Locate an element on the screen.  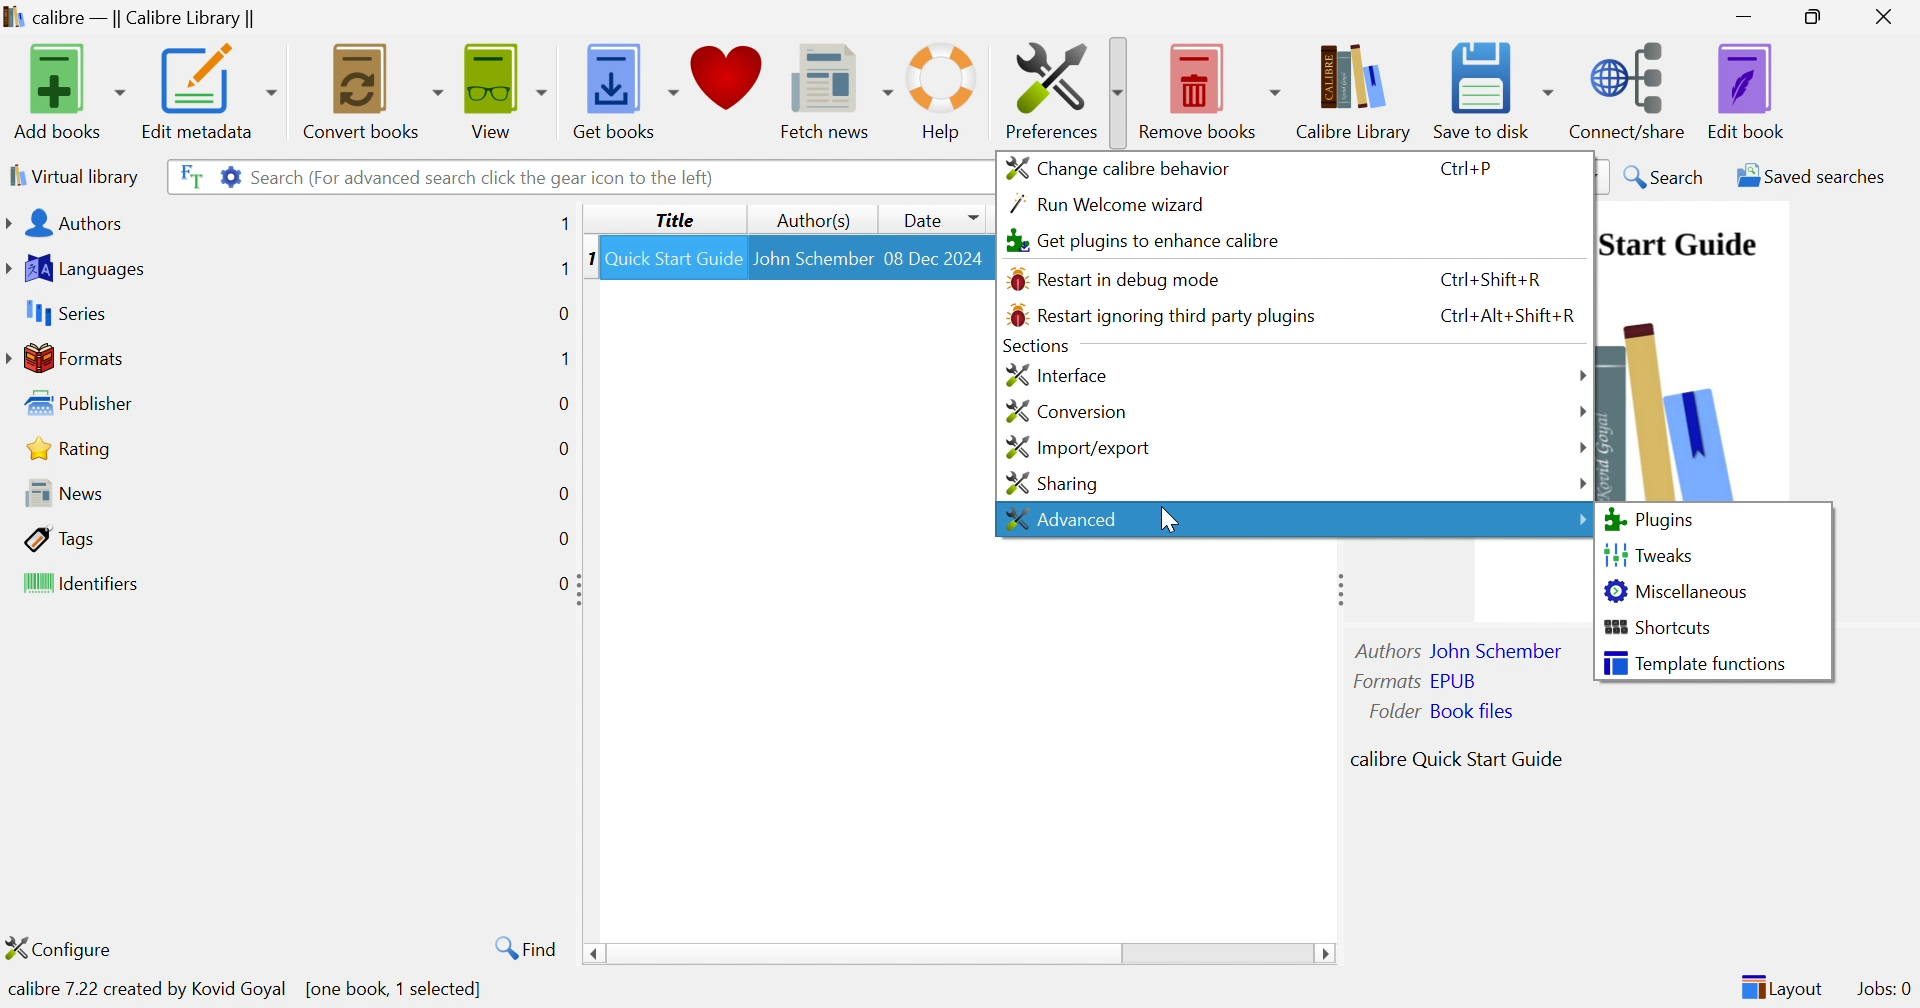
scroll bar is located at coordinates (959, 955).